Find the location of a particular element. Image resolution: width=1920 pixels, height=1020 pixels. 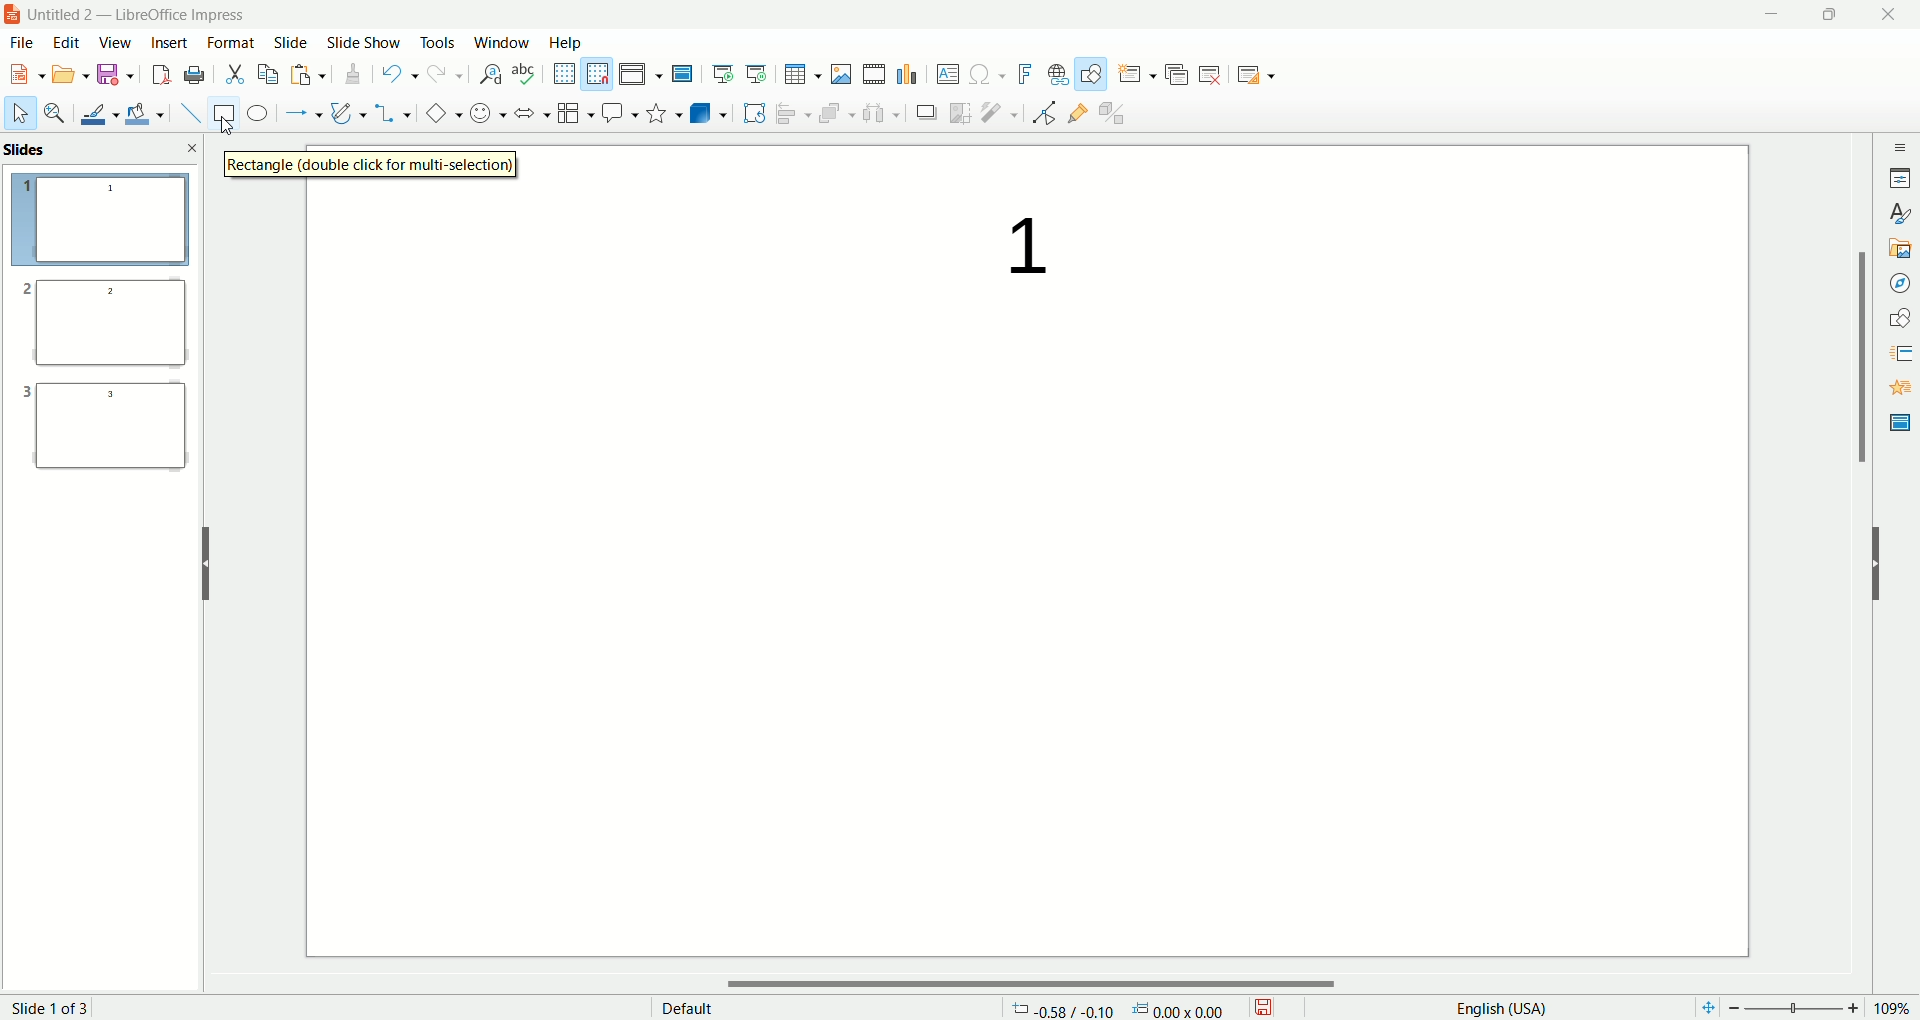

default is located at coordinates (685, 1006).